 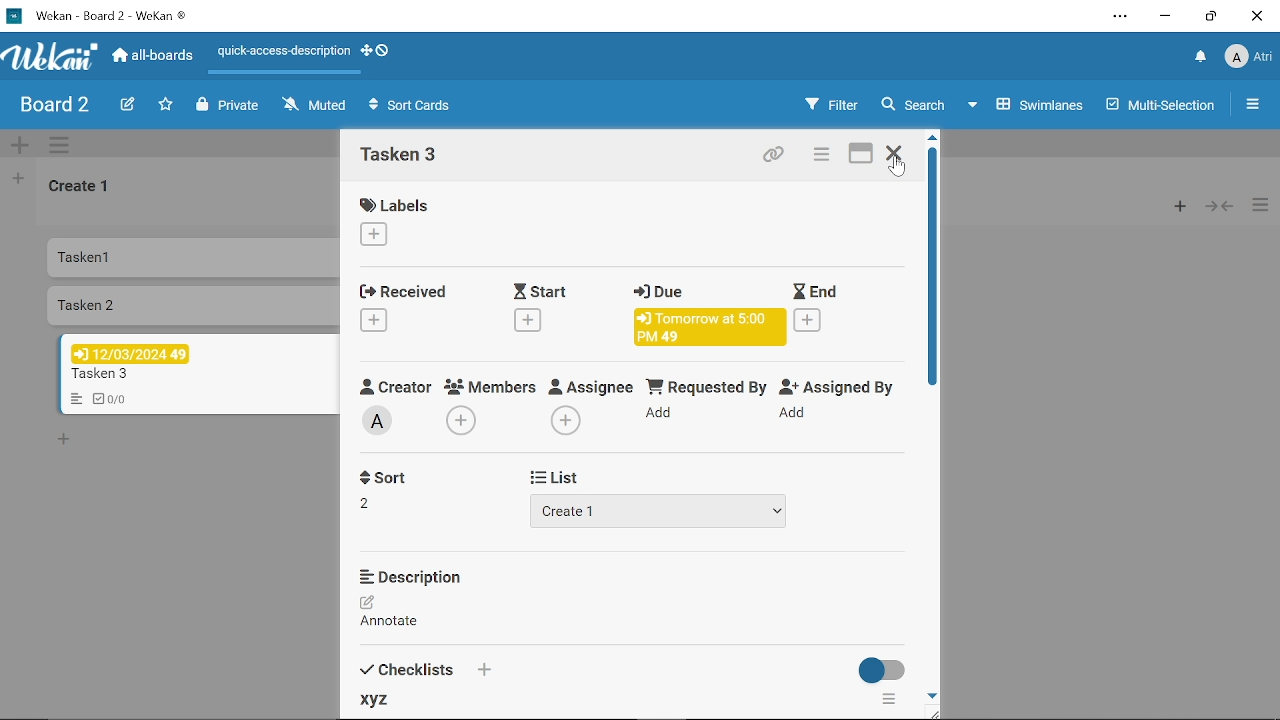 I want to click on Creator, so click(x=393, y=384).